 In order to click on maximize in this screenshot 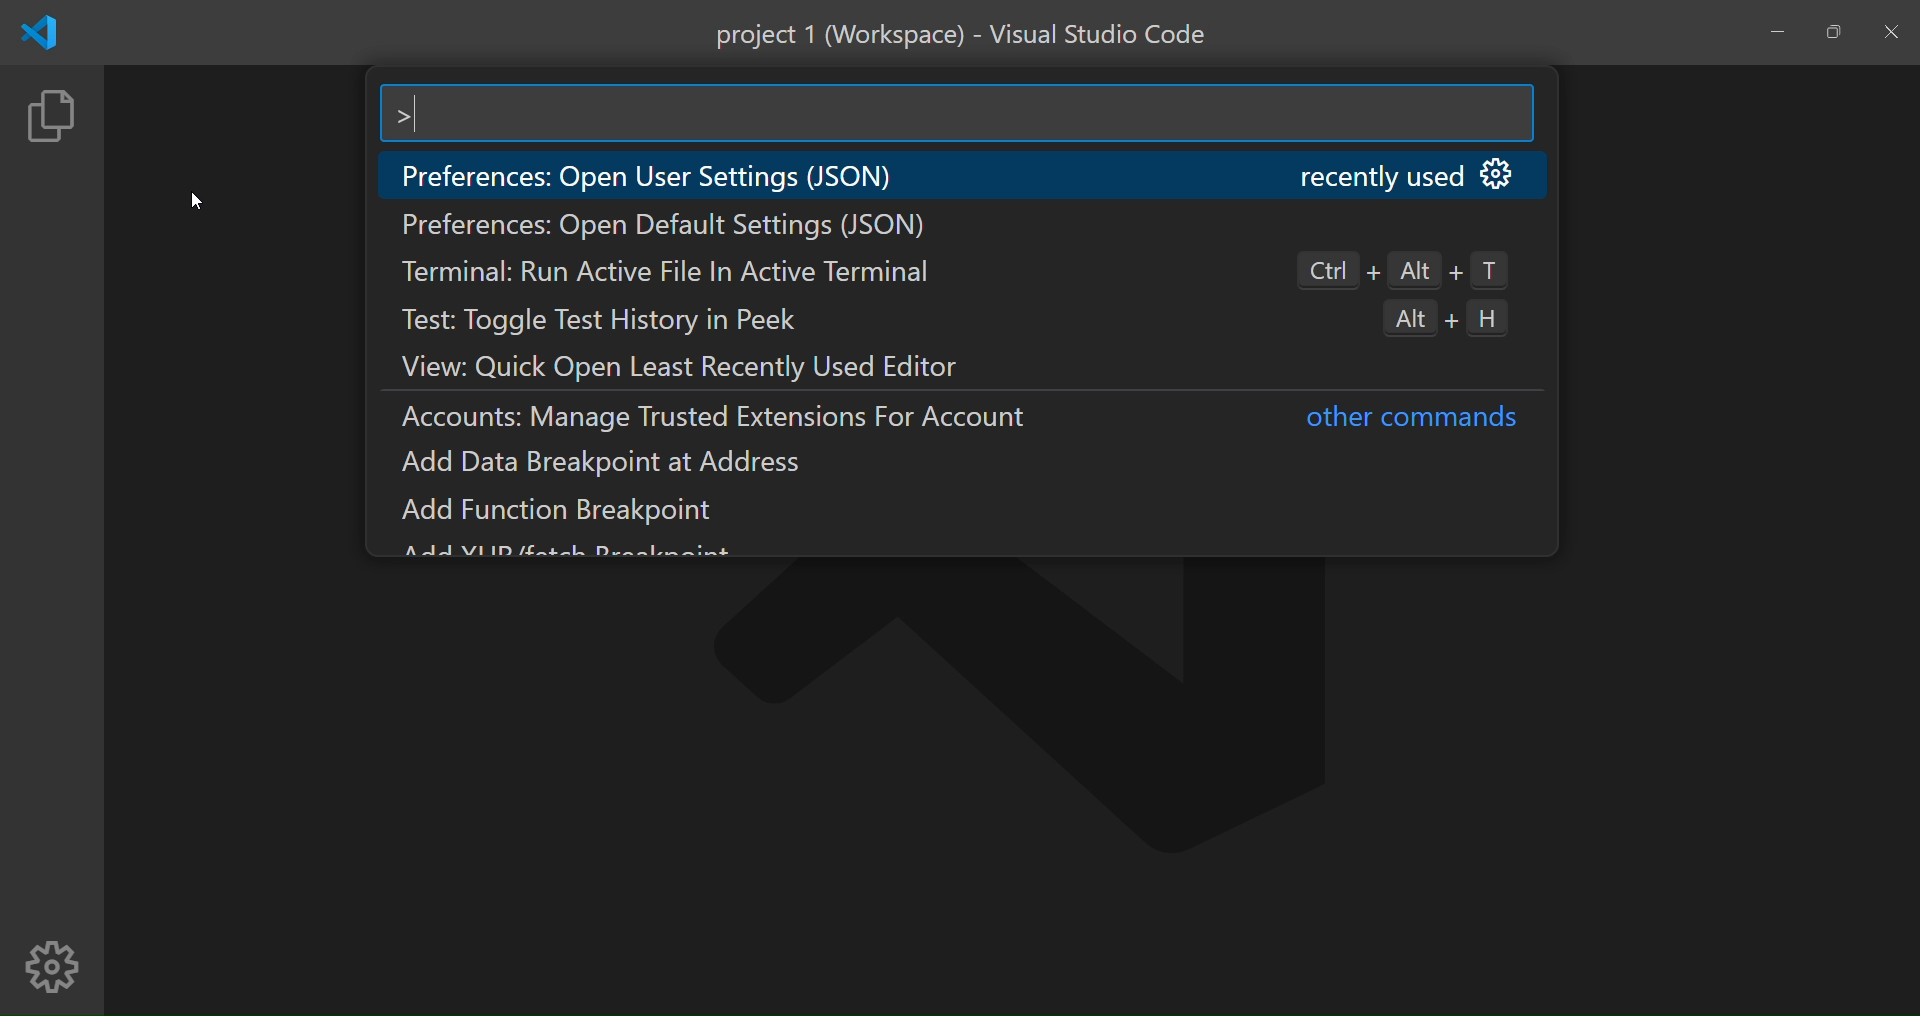, I will do `click(1831, 33)`.